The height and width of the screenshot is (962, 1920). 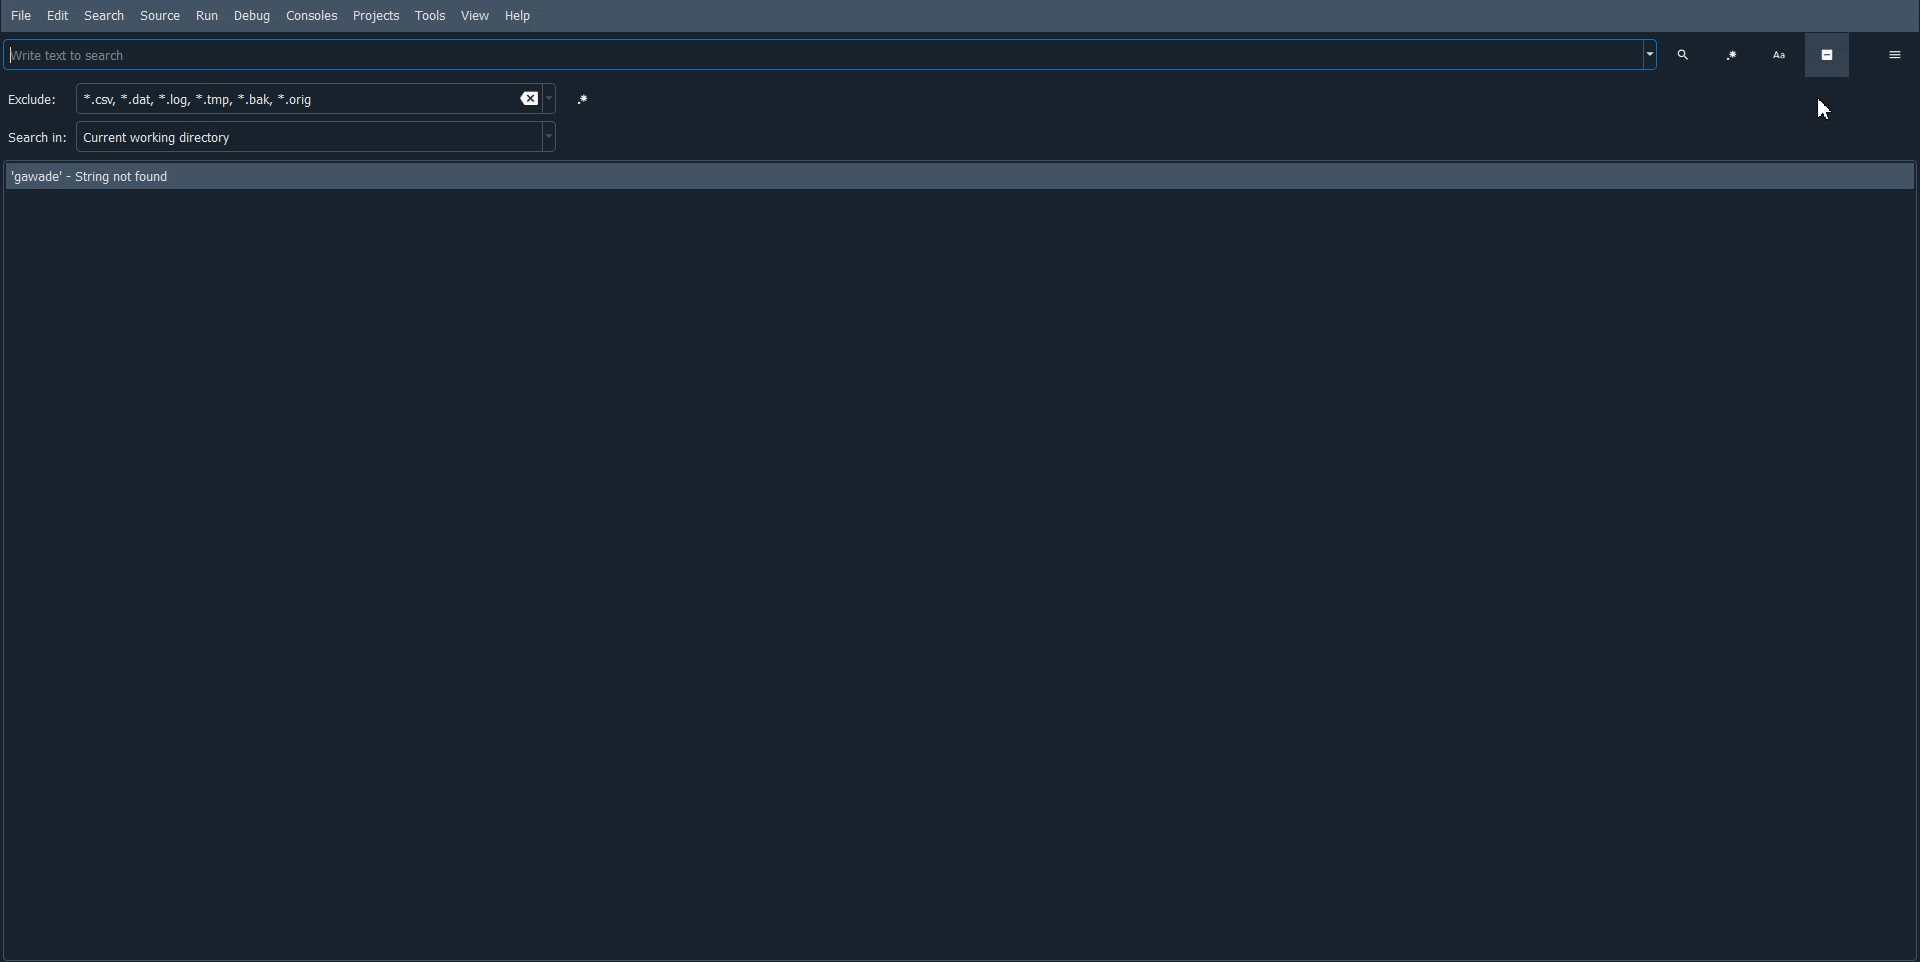 I want to click on Use regular expression, so click(x=585, y=99).